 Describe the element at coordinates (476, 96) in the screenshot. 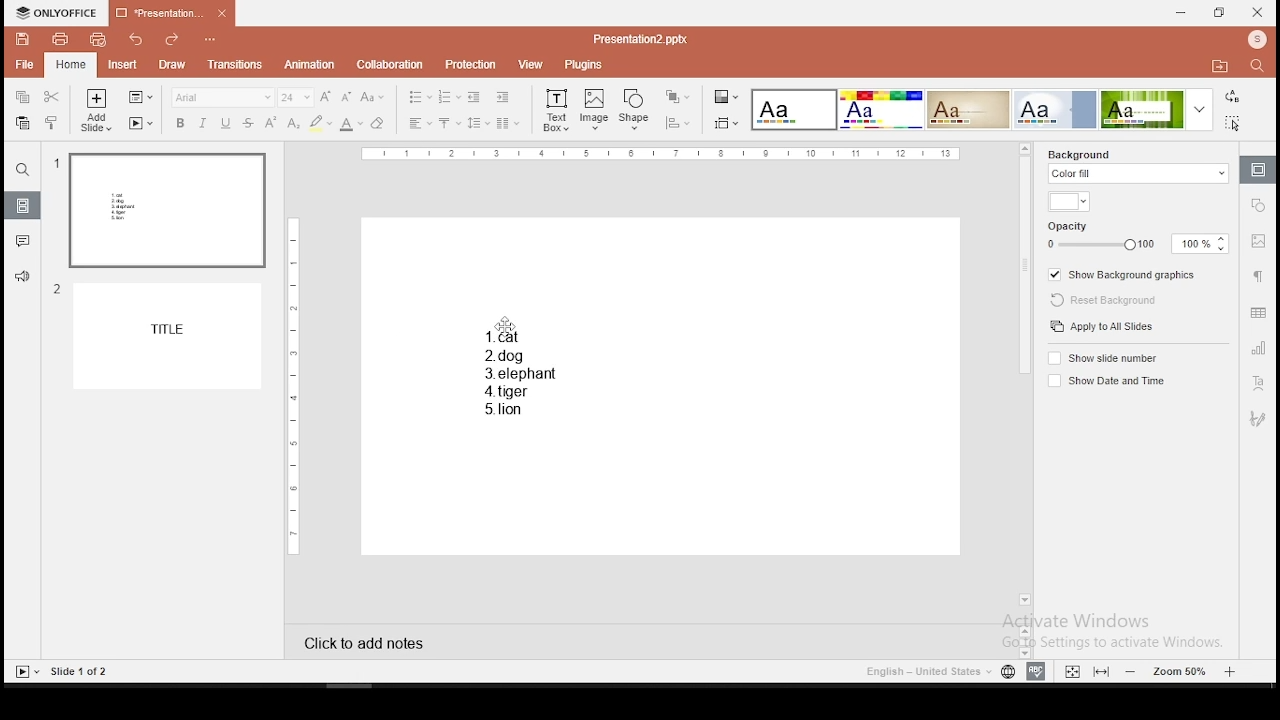

I see `decrease indent` at that location.